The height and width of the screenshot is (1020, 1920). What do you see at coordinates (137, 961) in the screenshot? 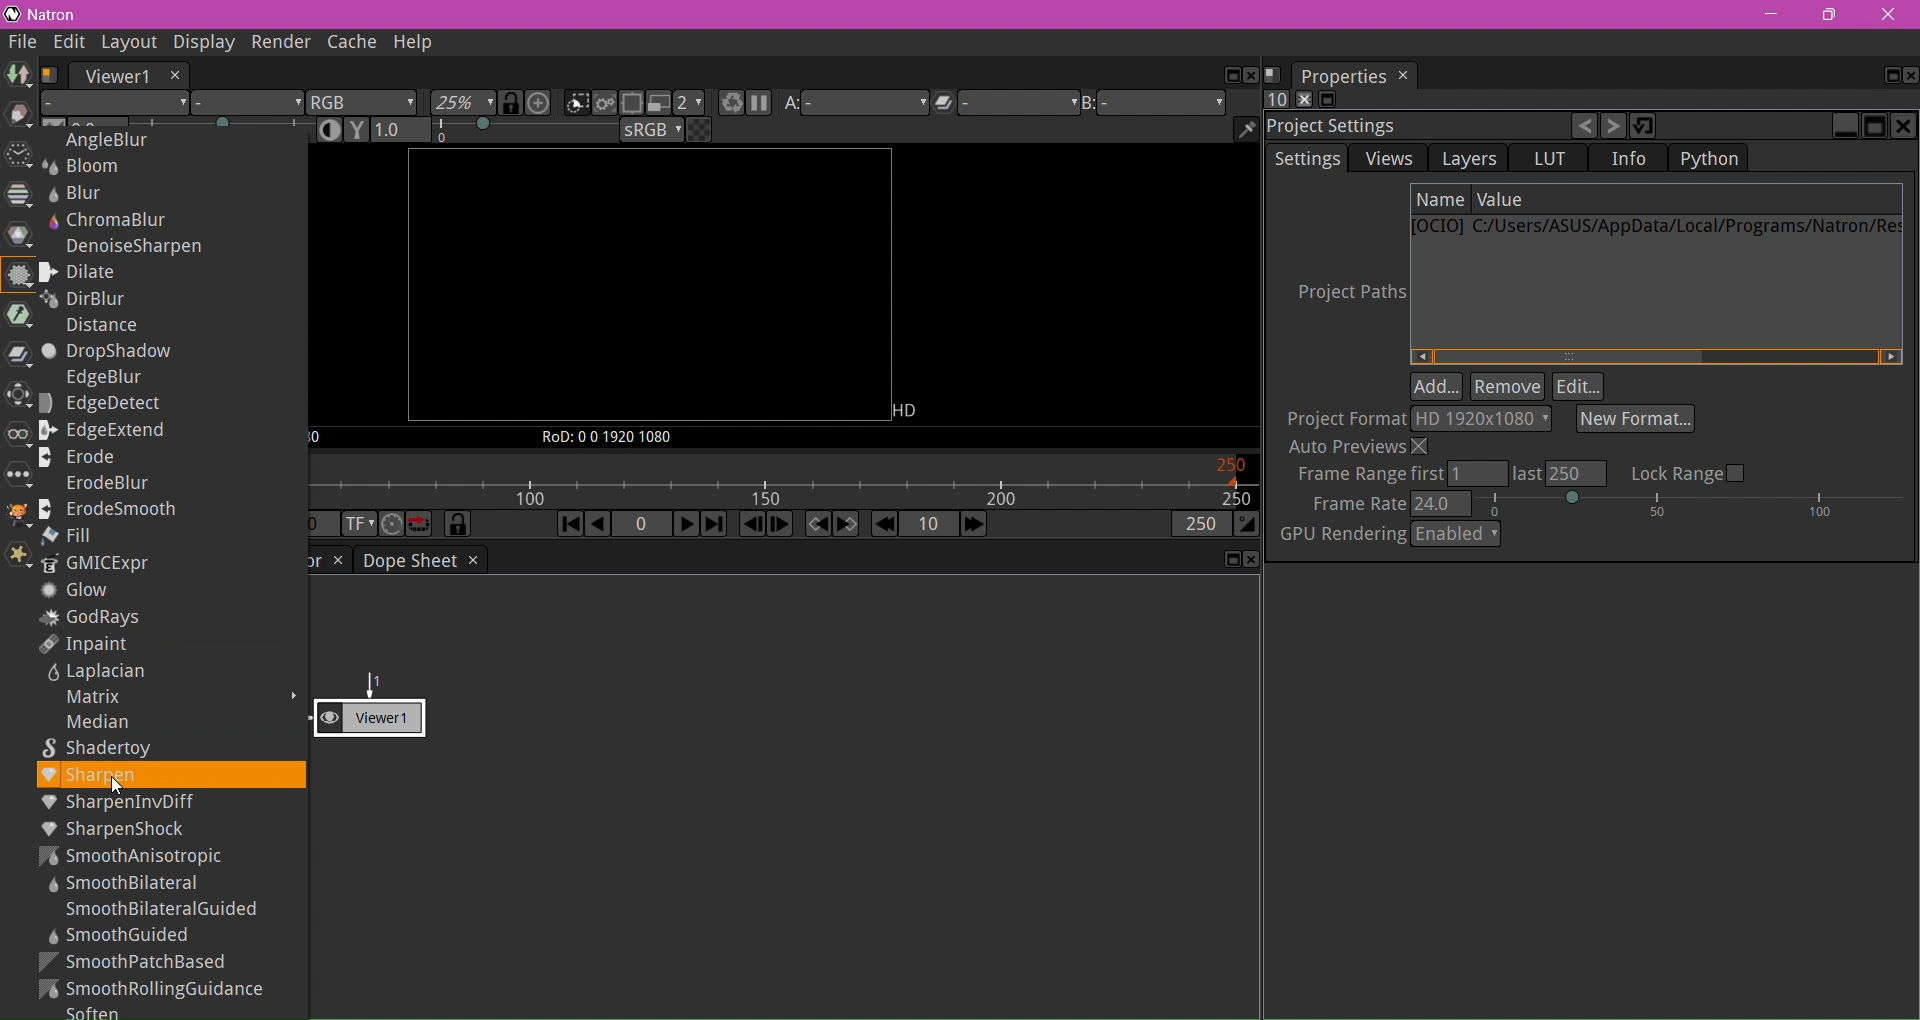
I see `SmoothPatchBased` at bounding box center [137, 961].